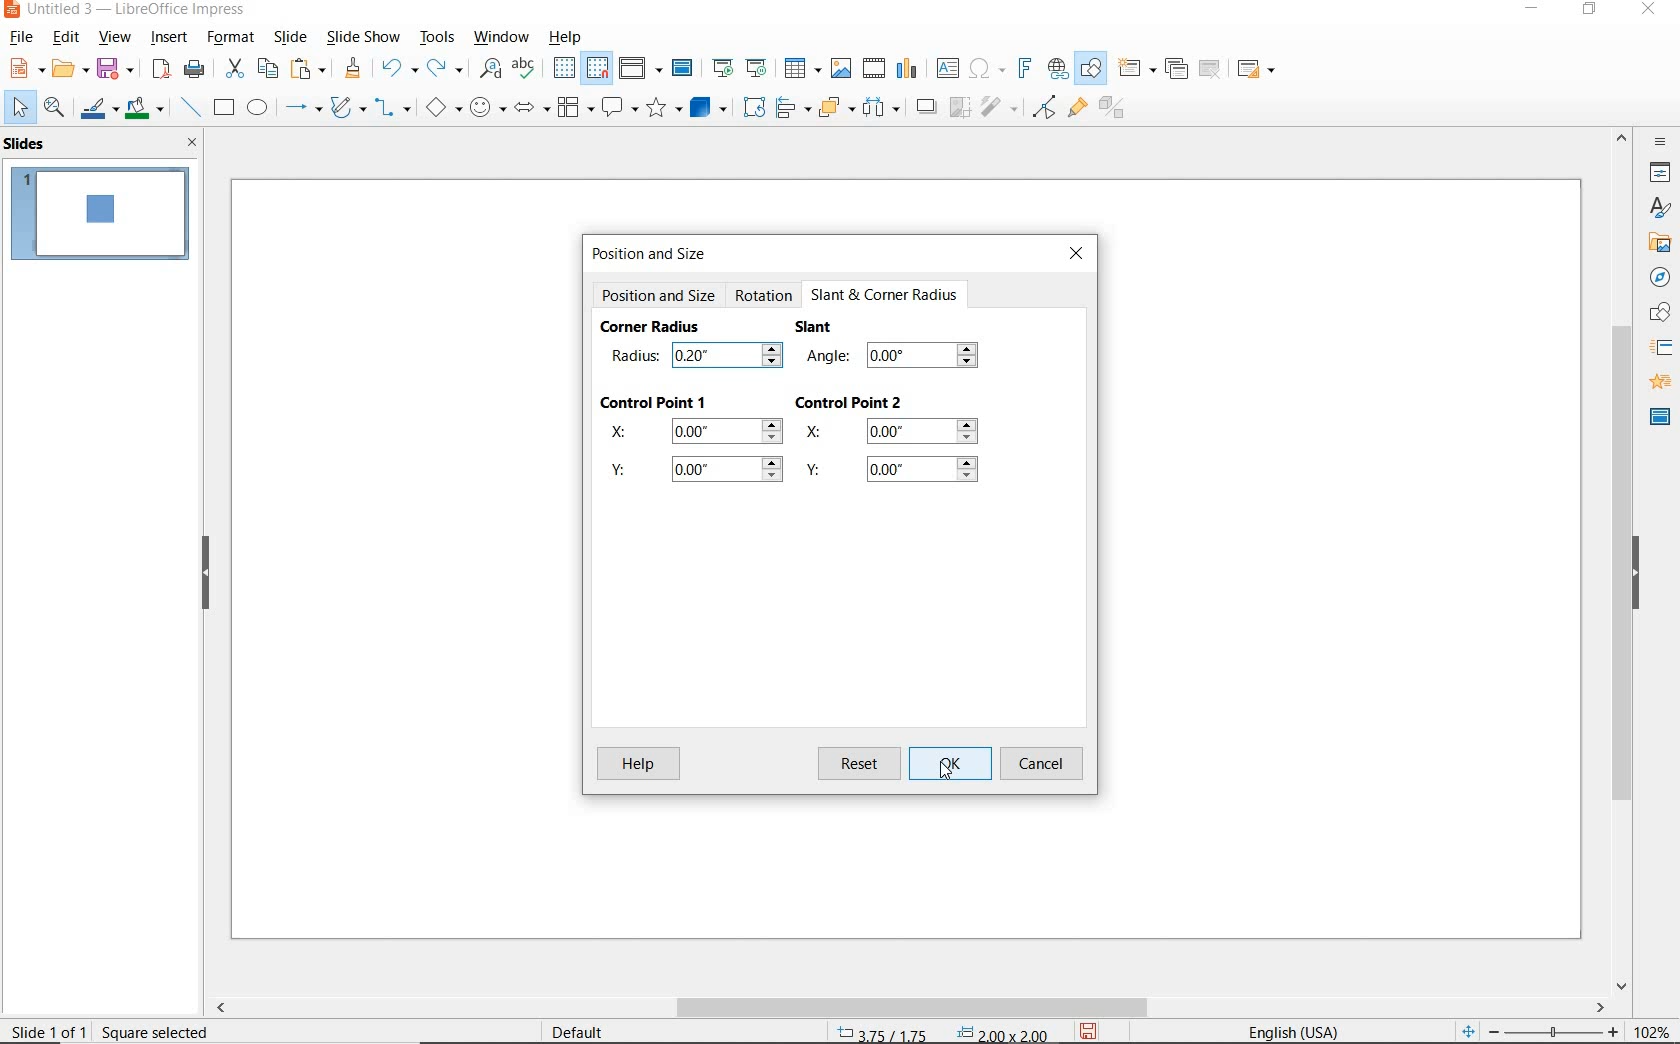  Describe the element at coordinates (1661, 143) in the screenshot. I see `sidebar settings` at that location.